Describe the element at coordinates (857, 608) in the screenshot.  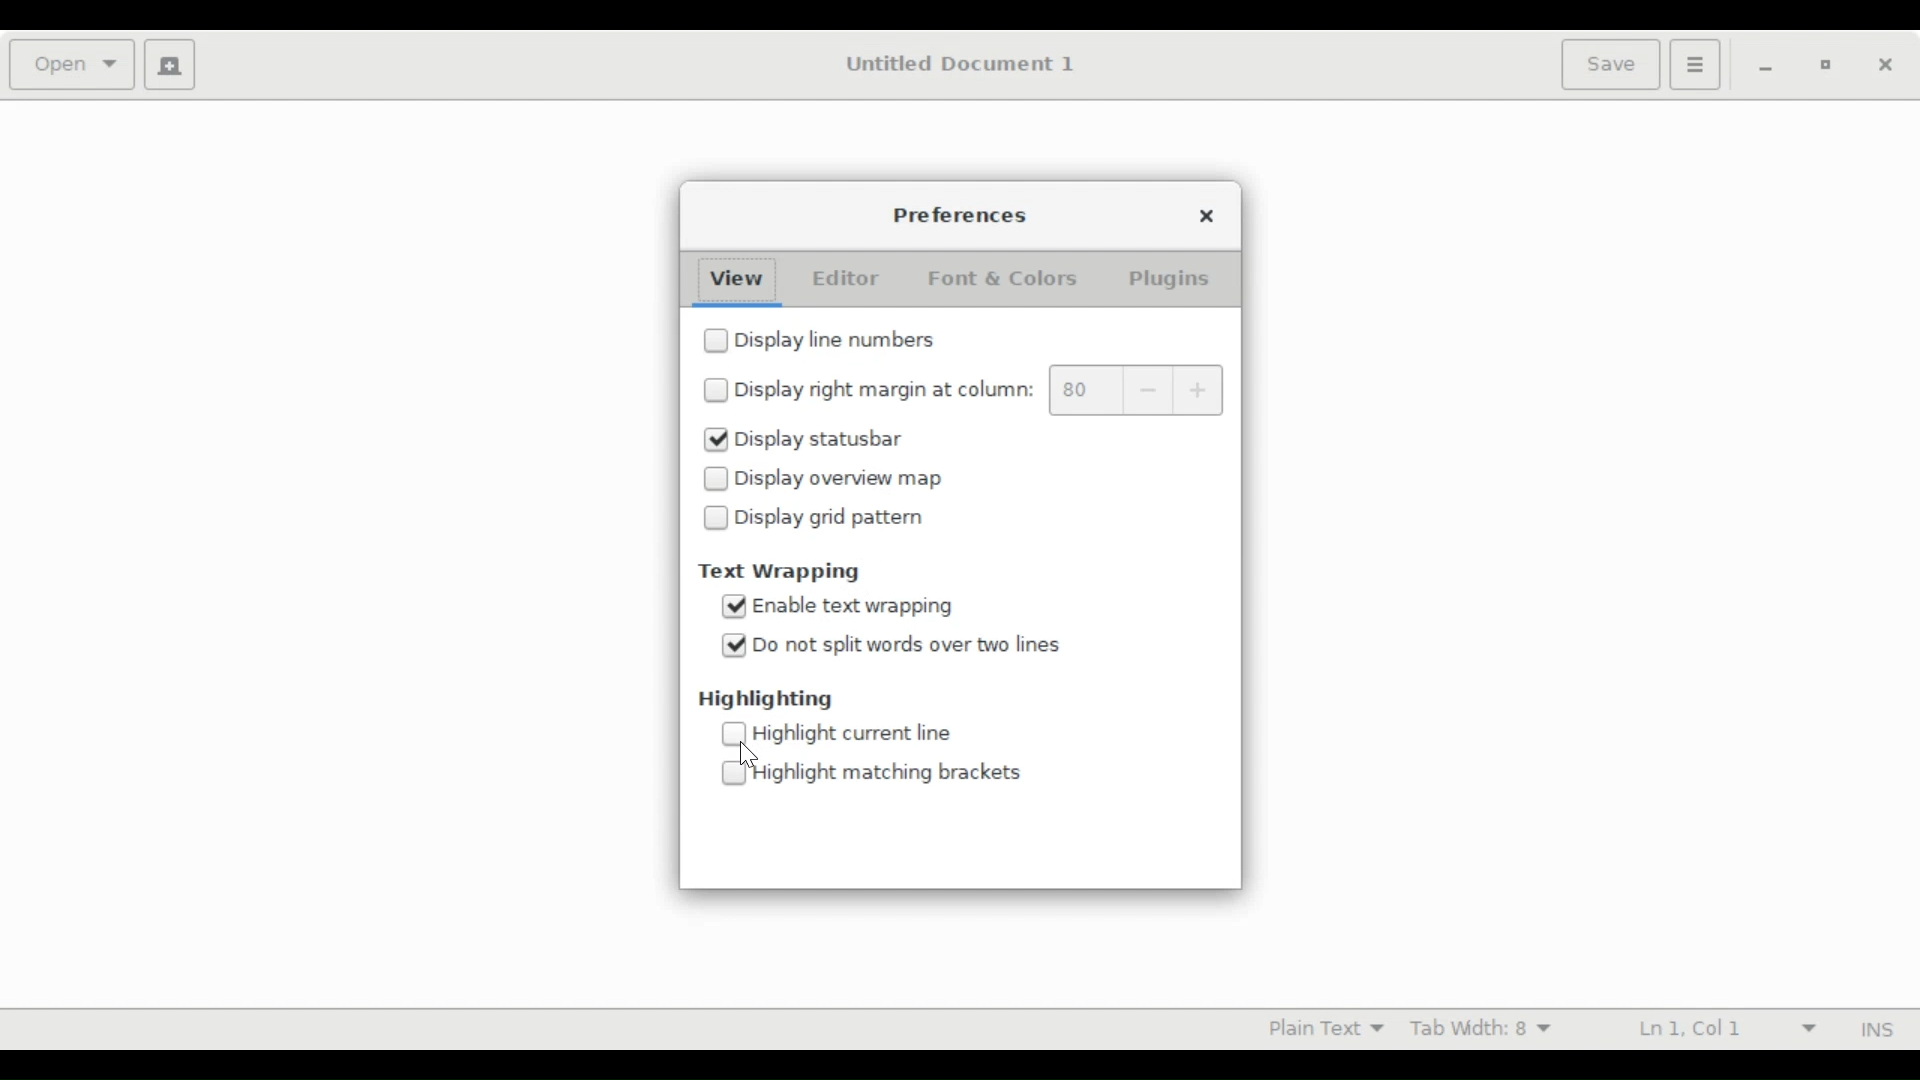
I see `Enable text wrapping` at that location.